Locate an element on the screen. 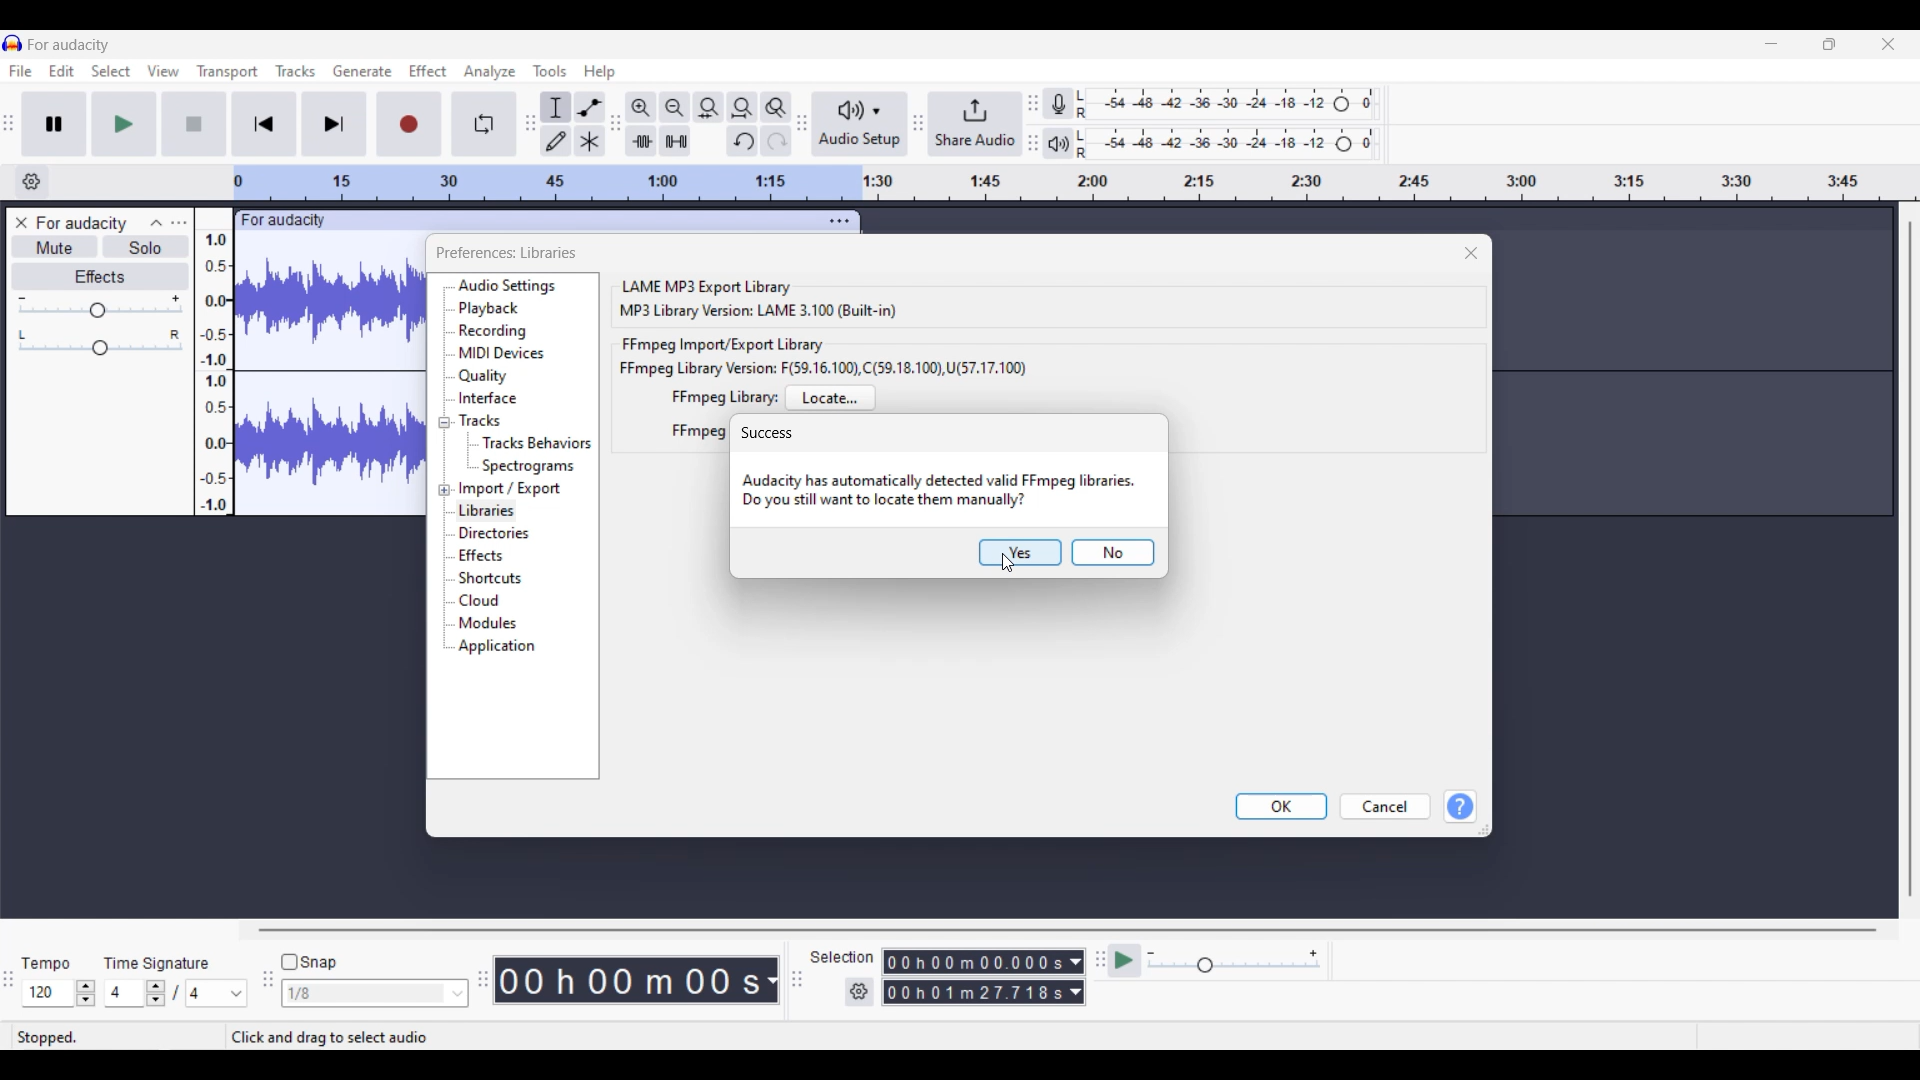  Vertical slide bar is located at coordinates (1910, 560).